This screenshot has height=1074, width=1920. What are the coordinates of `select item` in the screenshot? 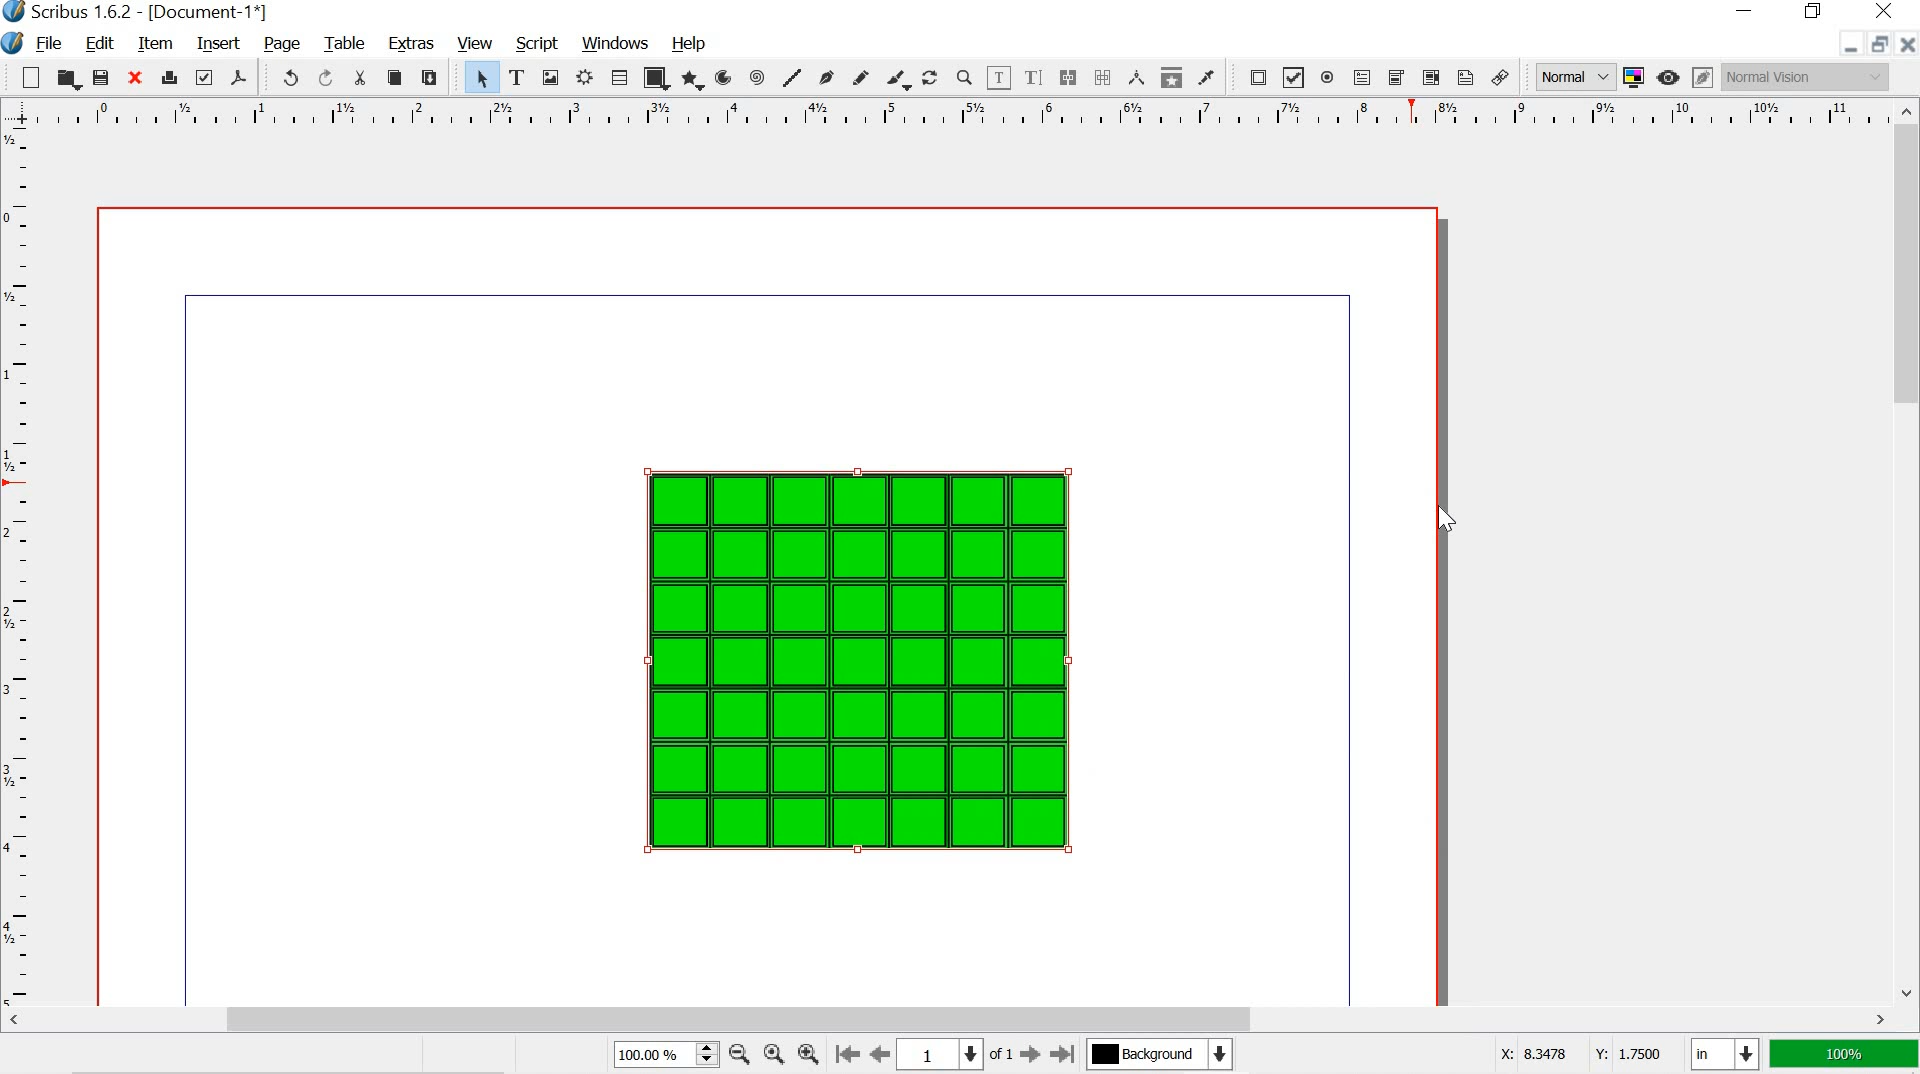 It's located at (481, 79).